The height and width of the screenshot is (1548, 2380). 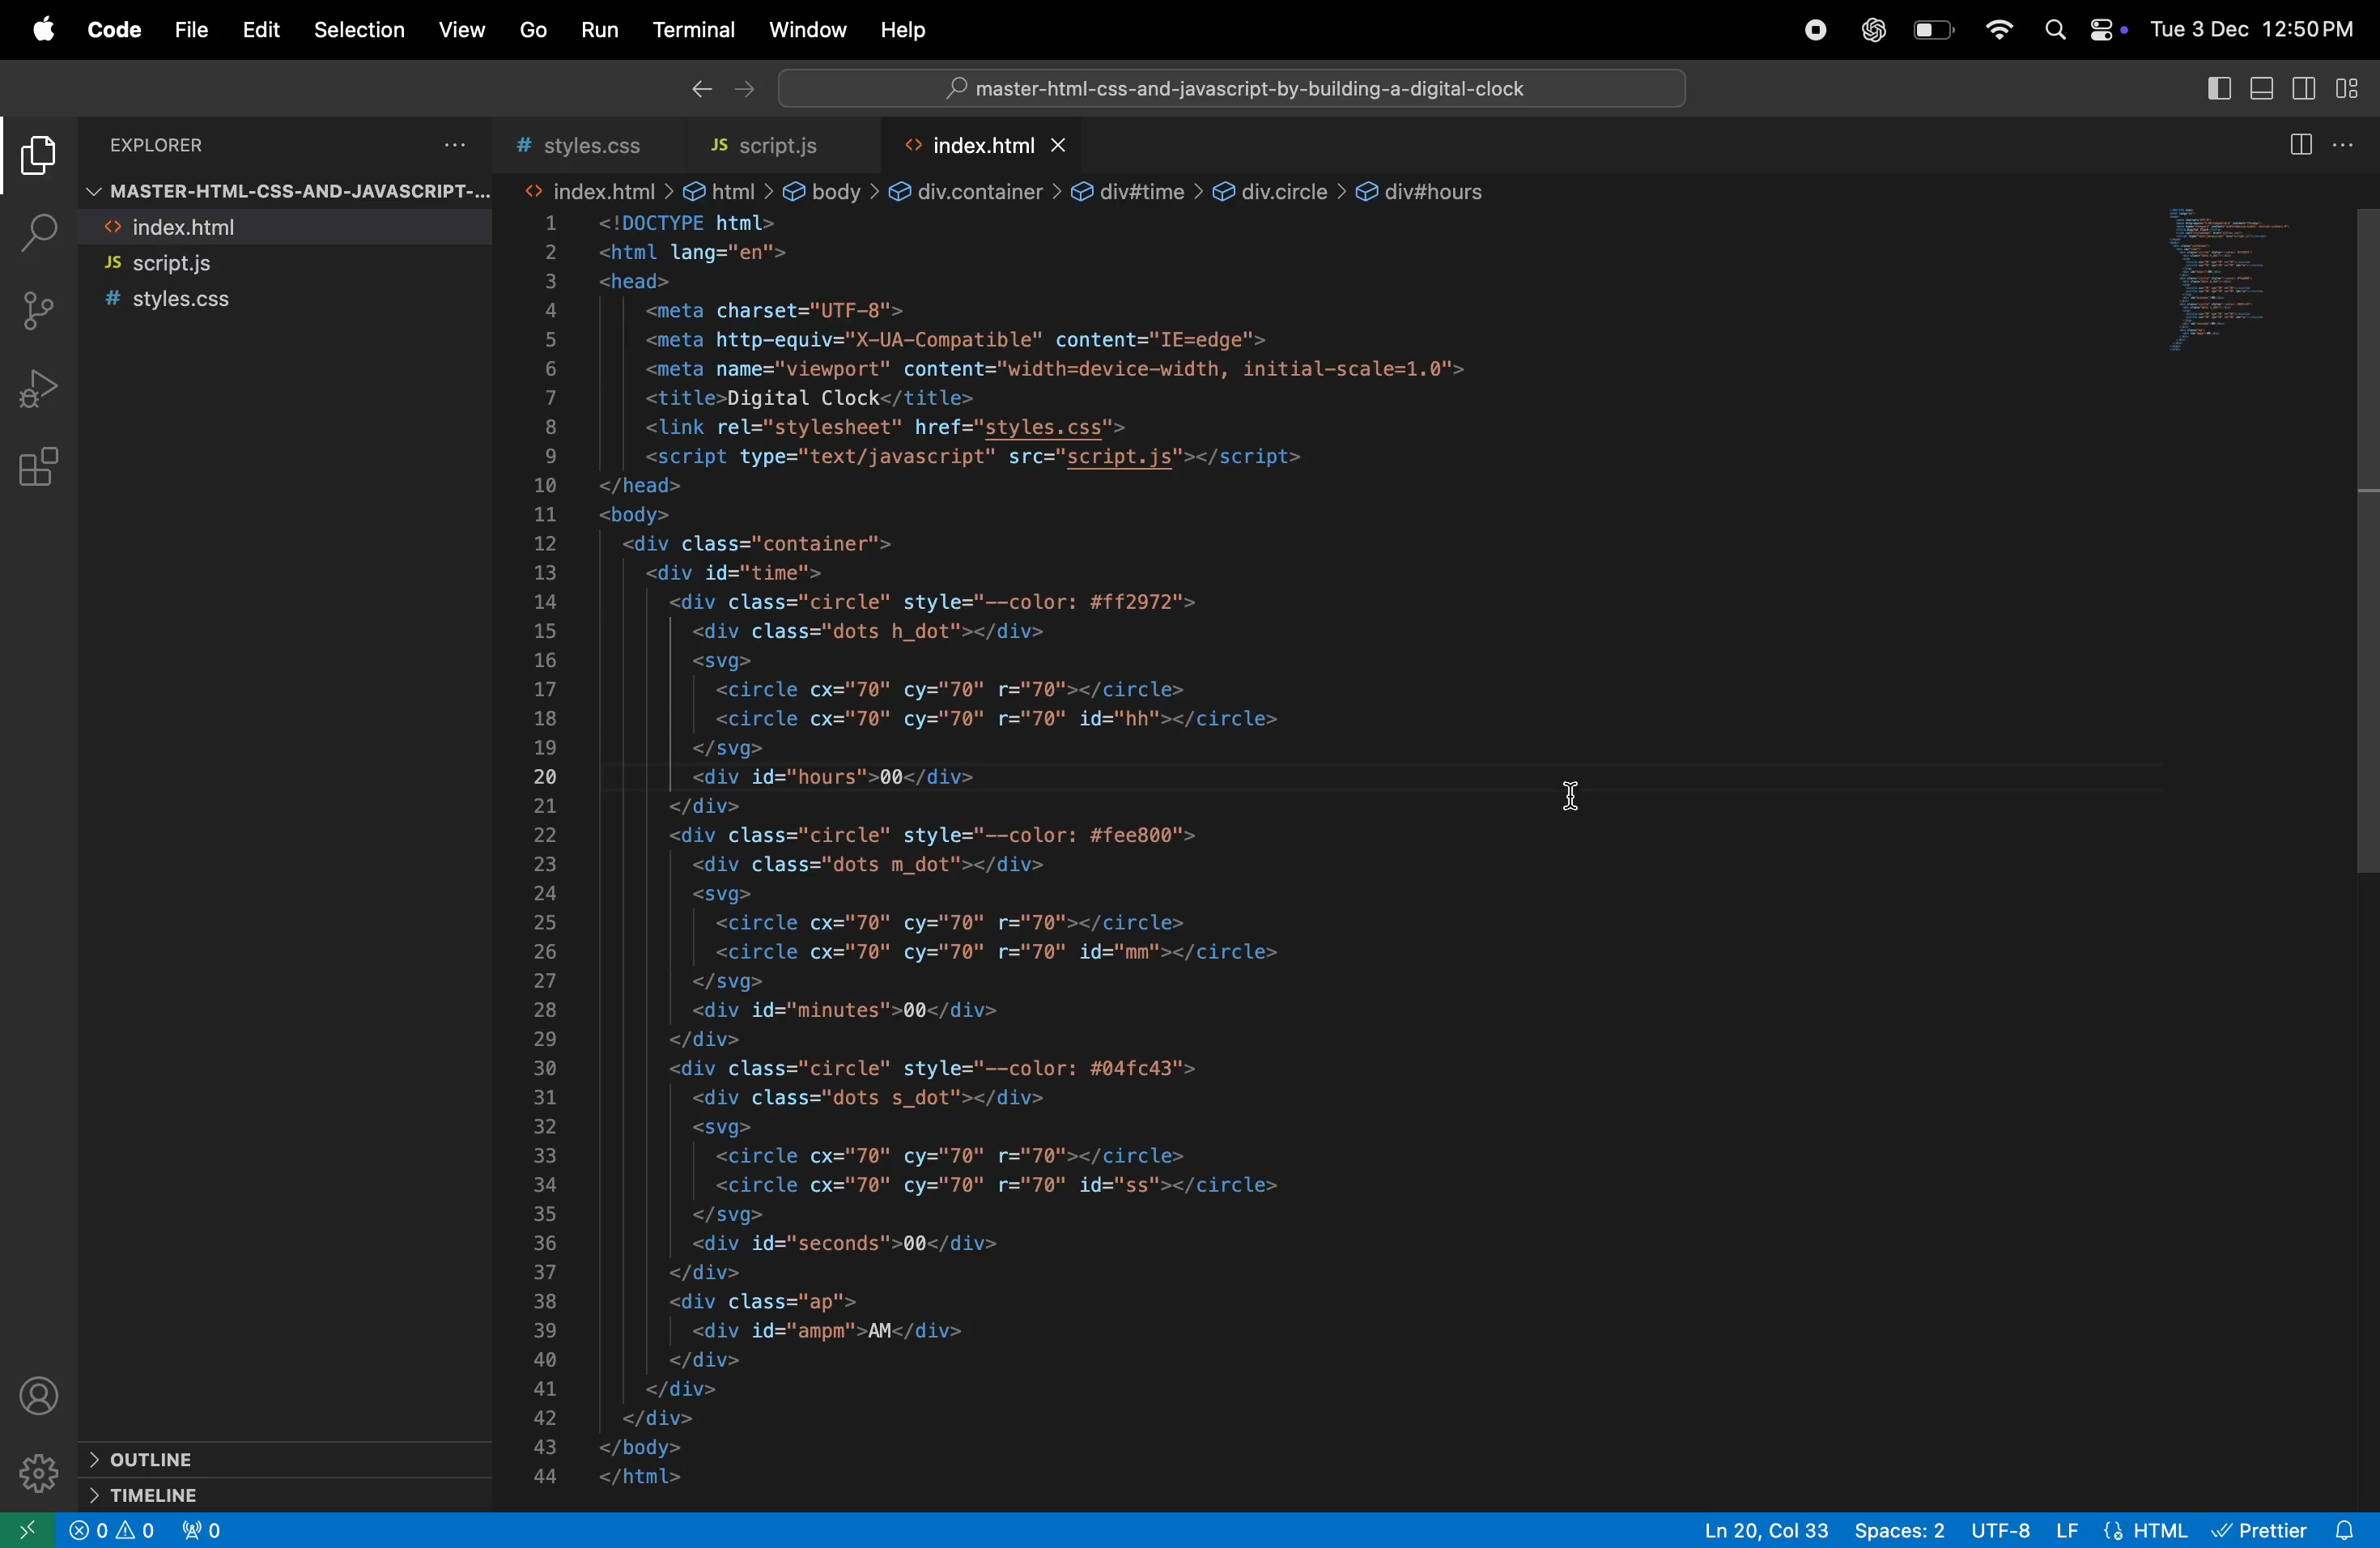 I want to click on searchbar, so click(x=1231, y=87).